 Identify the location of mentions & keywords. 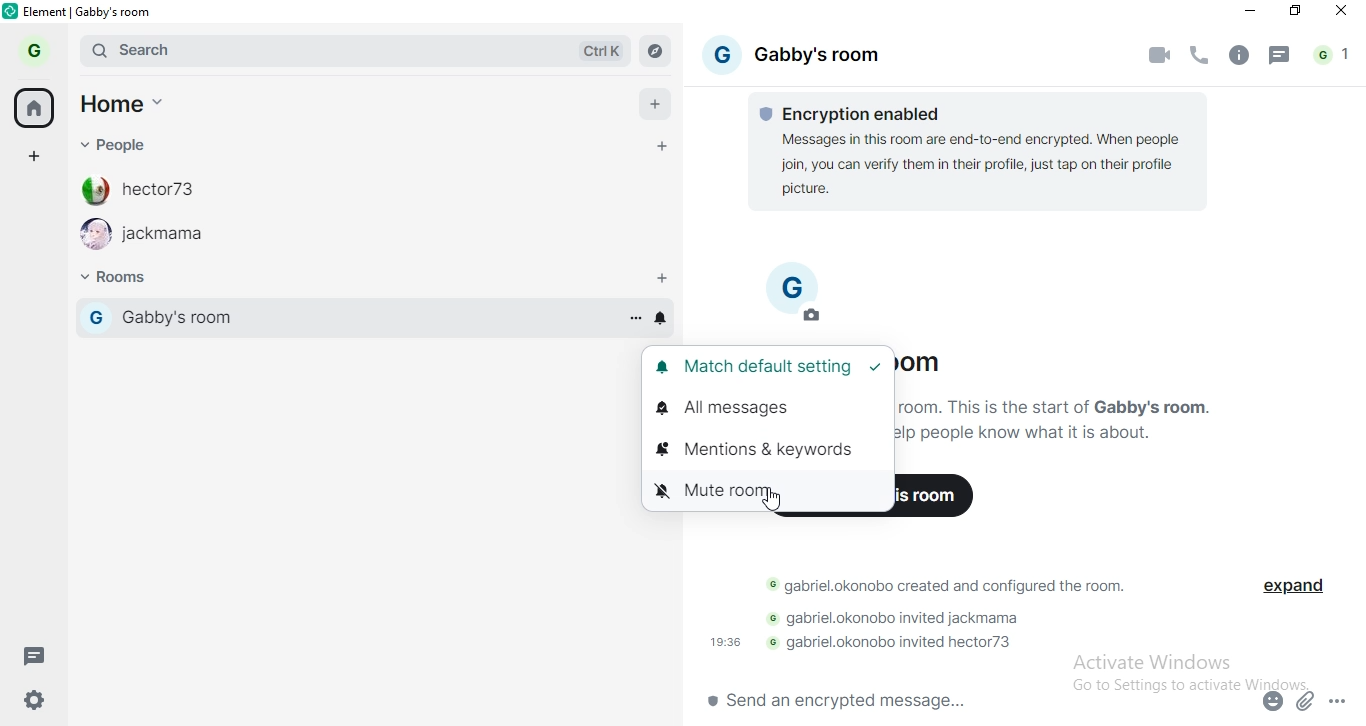
(758, 458).